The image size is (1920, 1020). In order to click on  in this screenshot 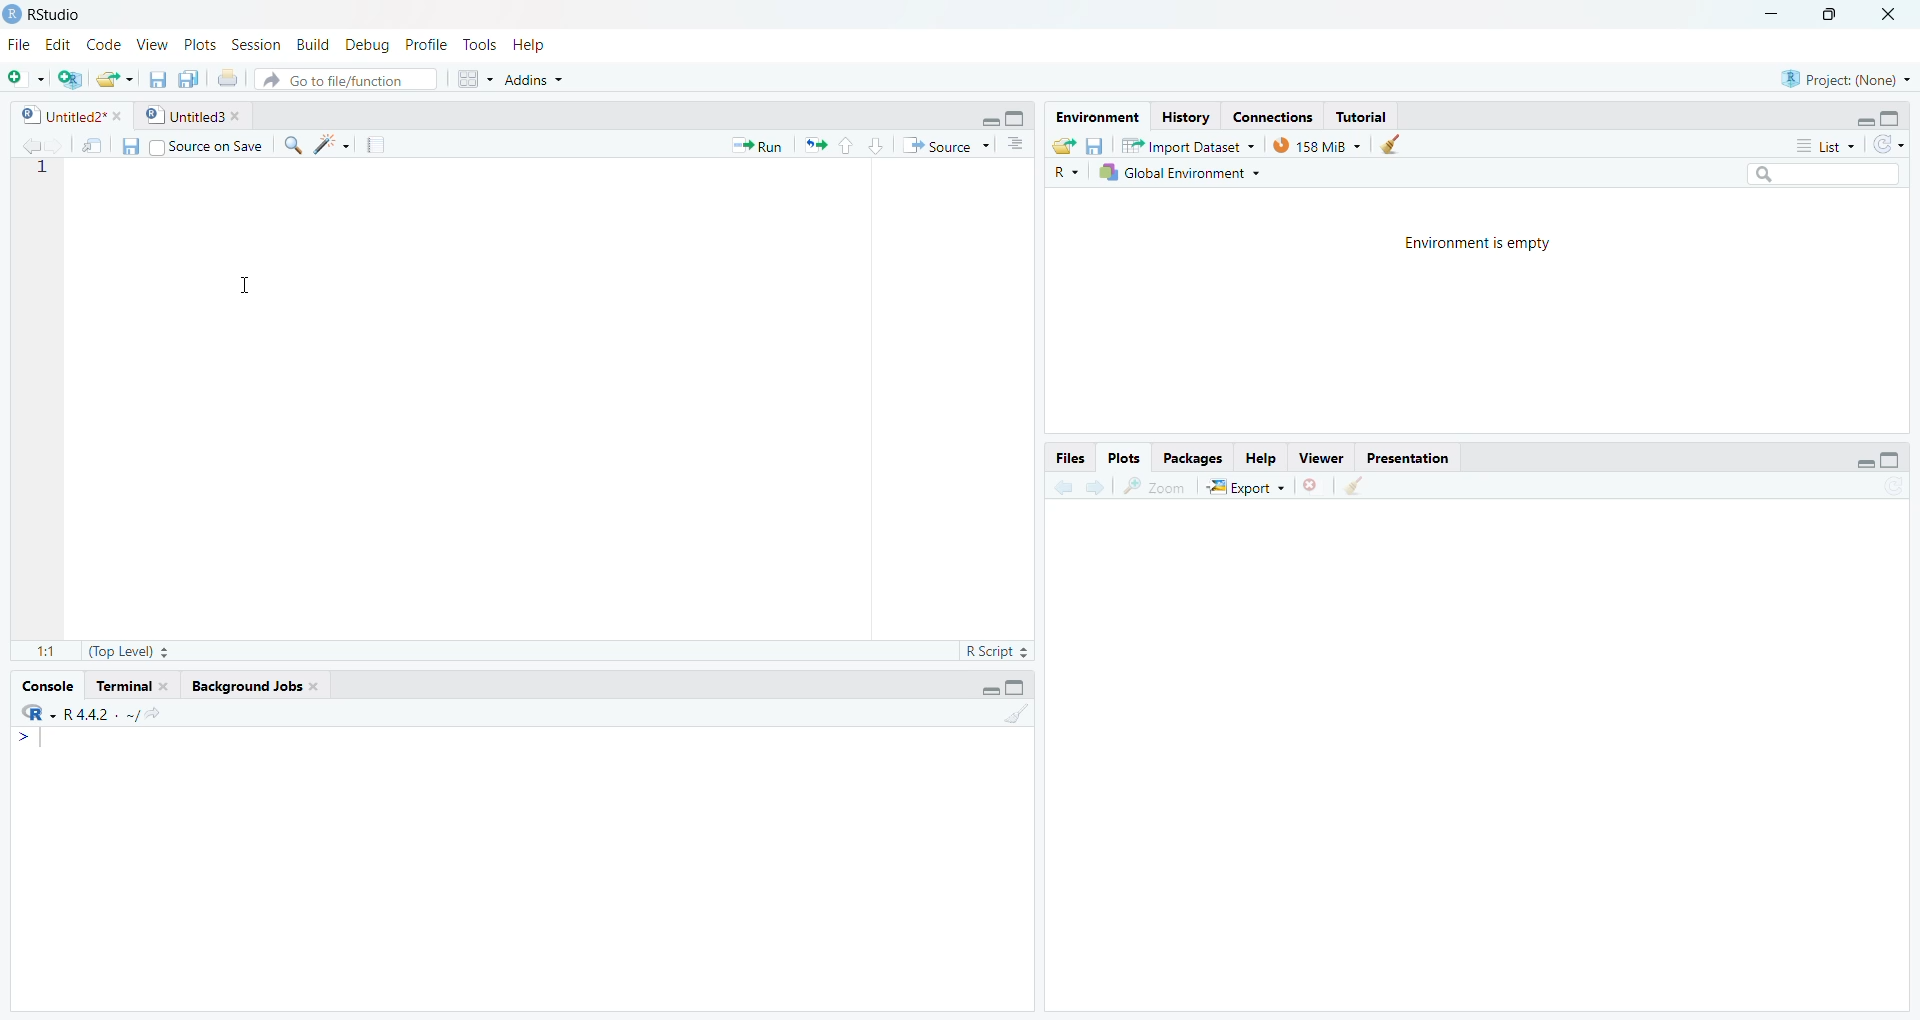, I will do `click(472, 76)`.